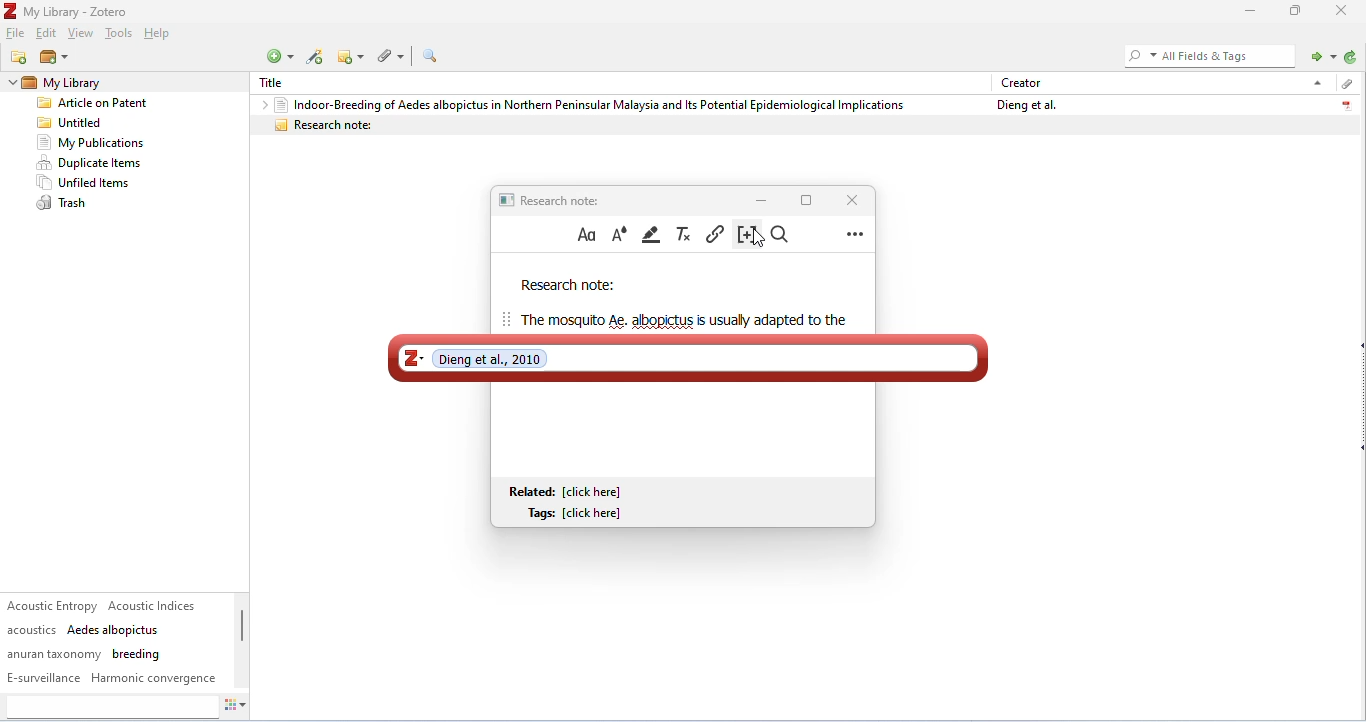  What do you see at coordinates (68, 11) in the screenshot?
I see `title` at bounding box center [68, 11].